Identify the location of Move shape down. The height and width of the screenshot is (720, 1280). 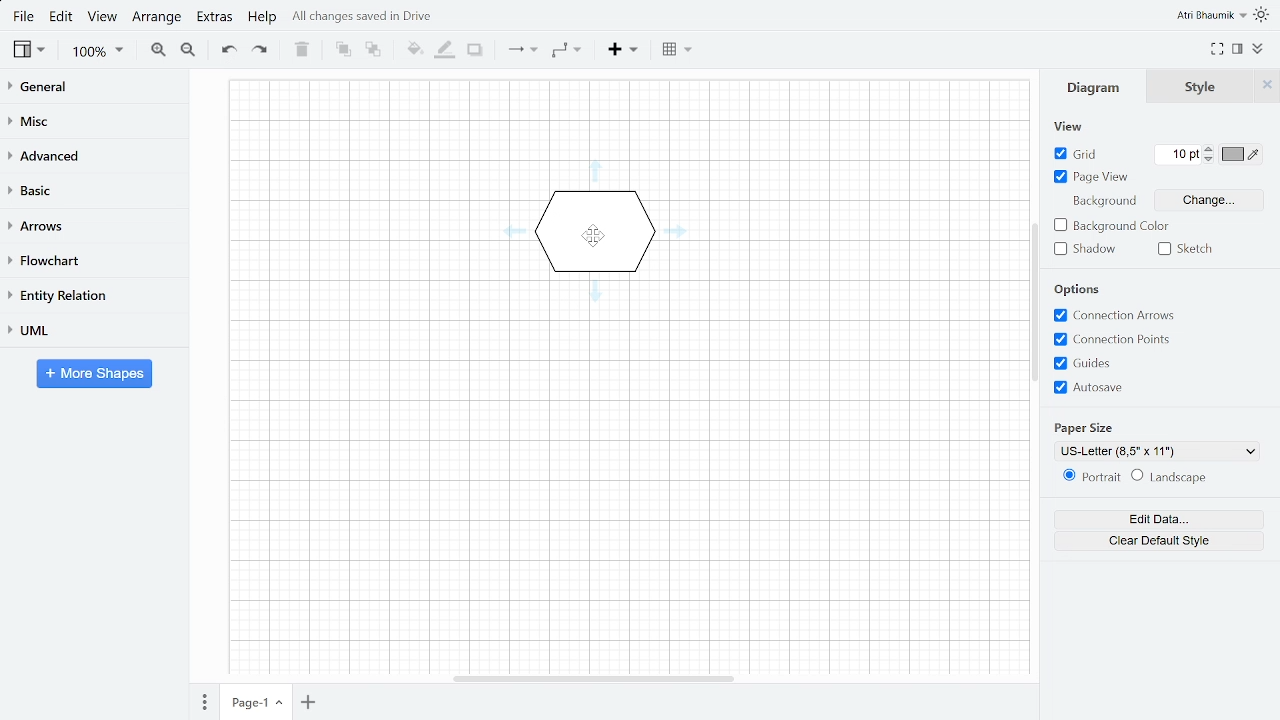
(595, 292).